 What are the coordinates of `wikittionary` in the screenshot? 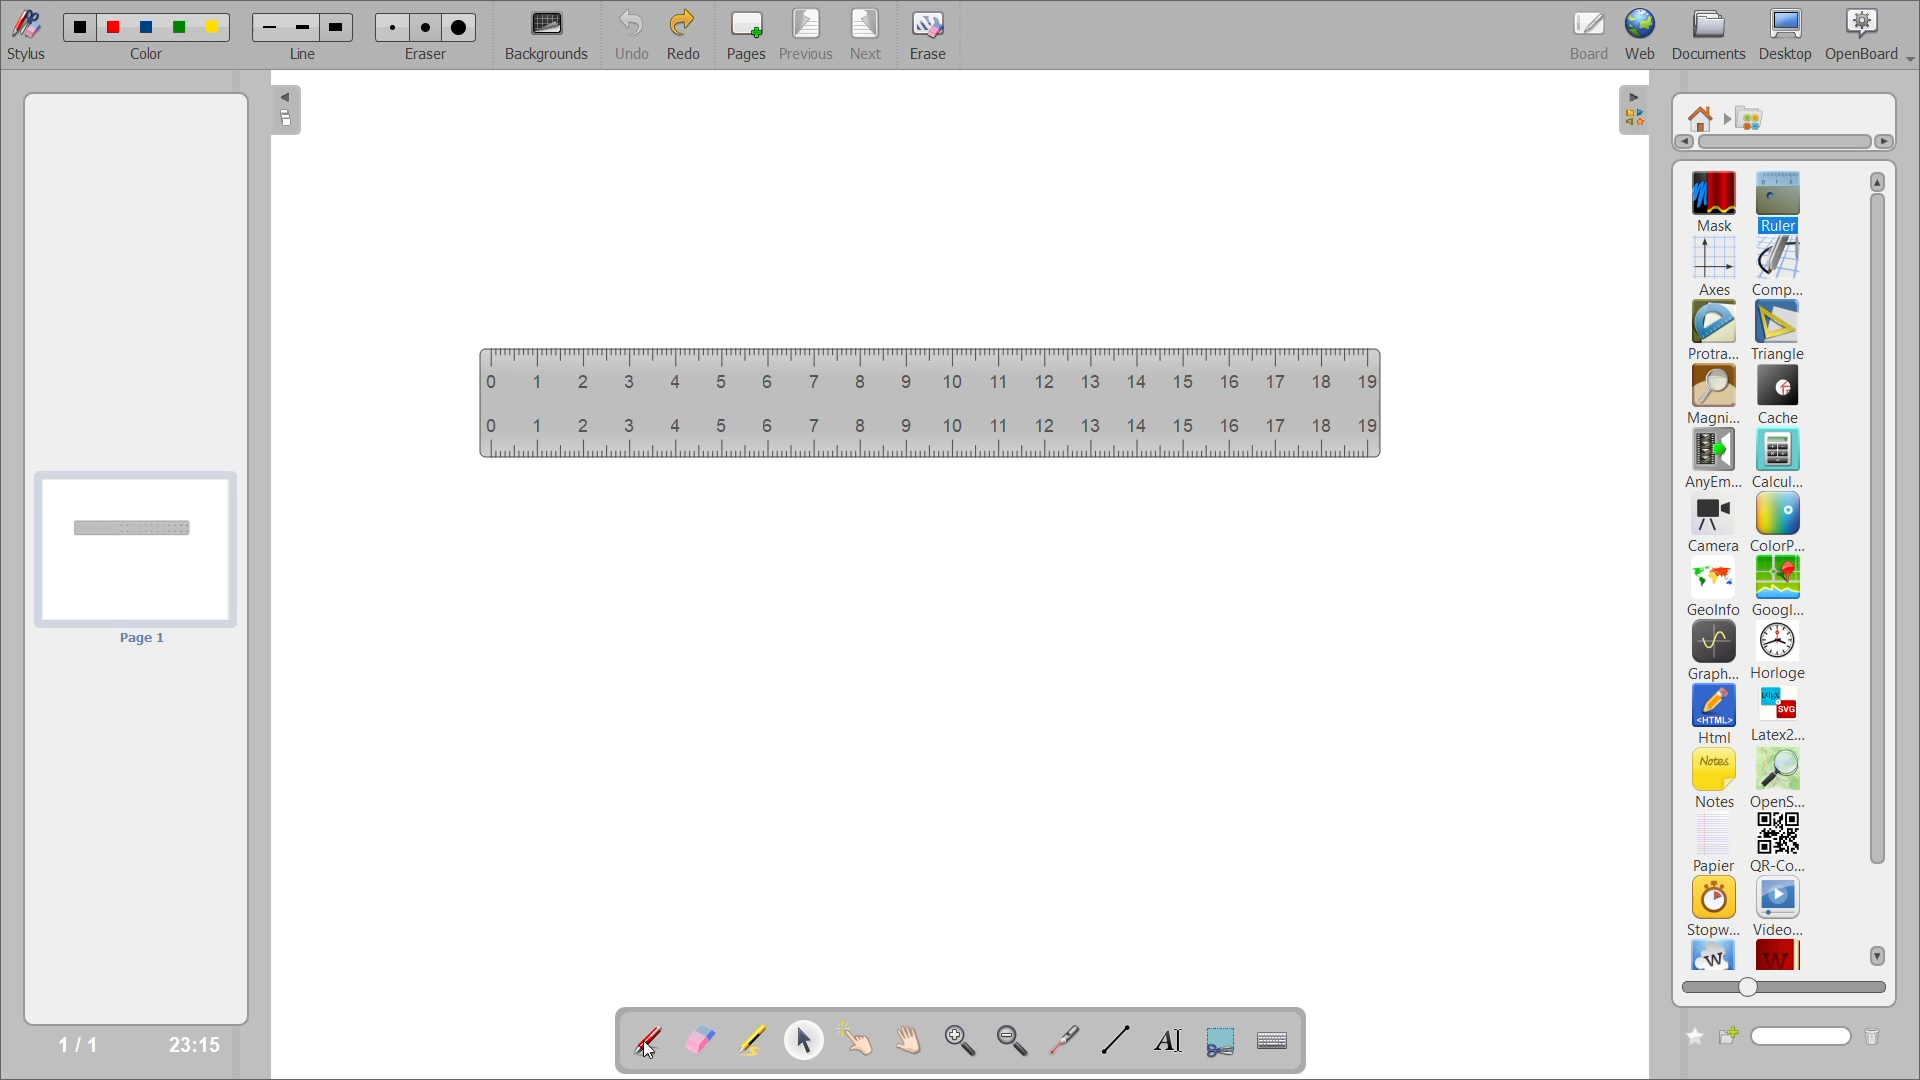 It's located at (1779, 952).